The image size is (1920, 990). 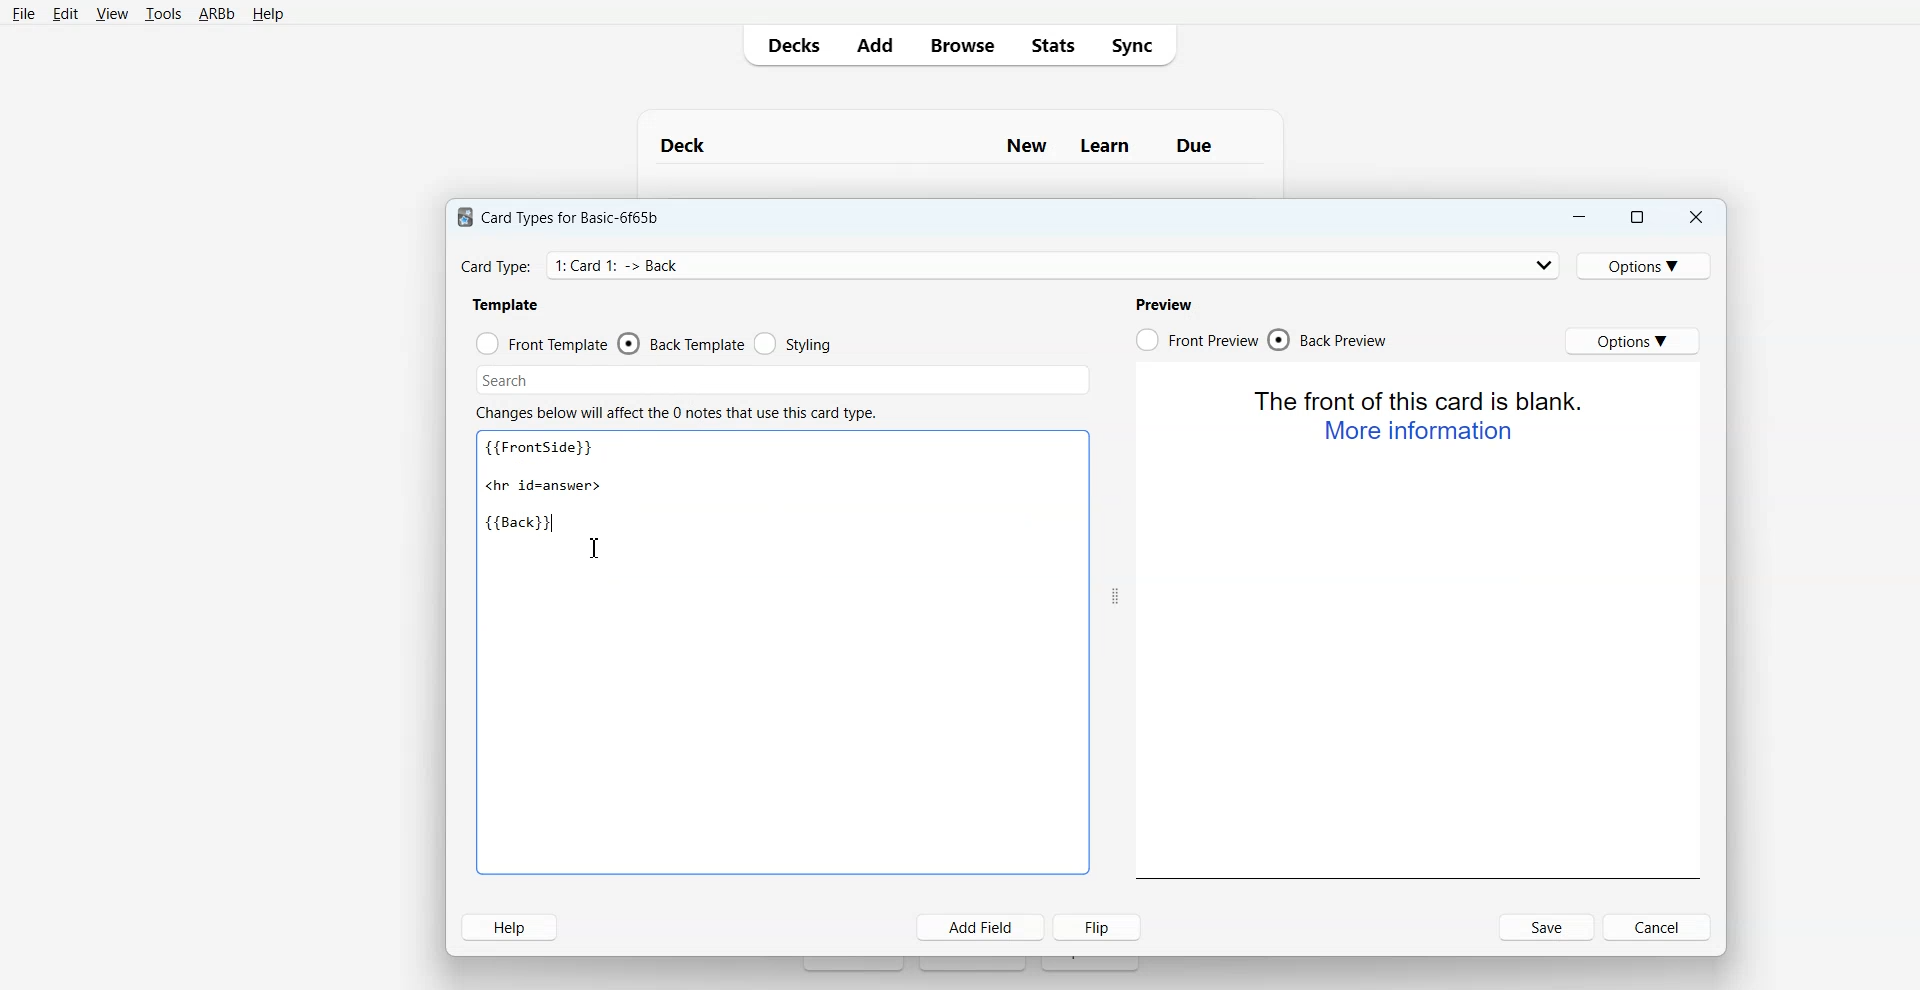 I want to click on Cancel, so click(x=1658, y=927).